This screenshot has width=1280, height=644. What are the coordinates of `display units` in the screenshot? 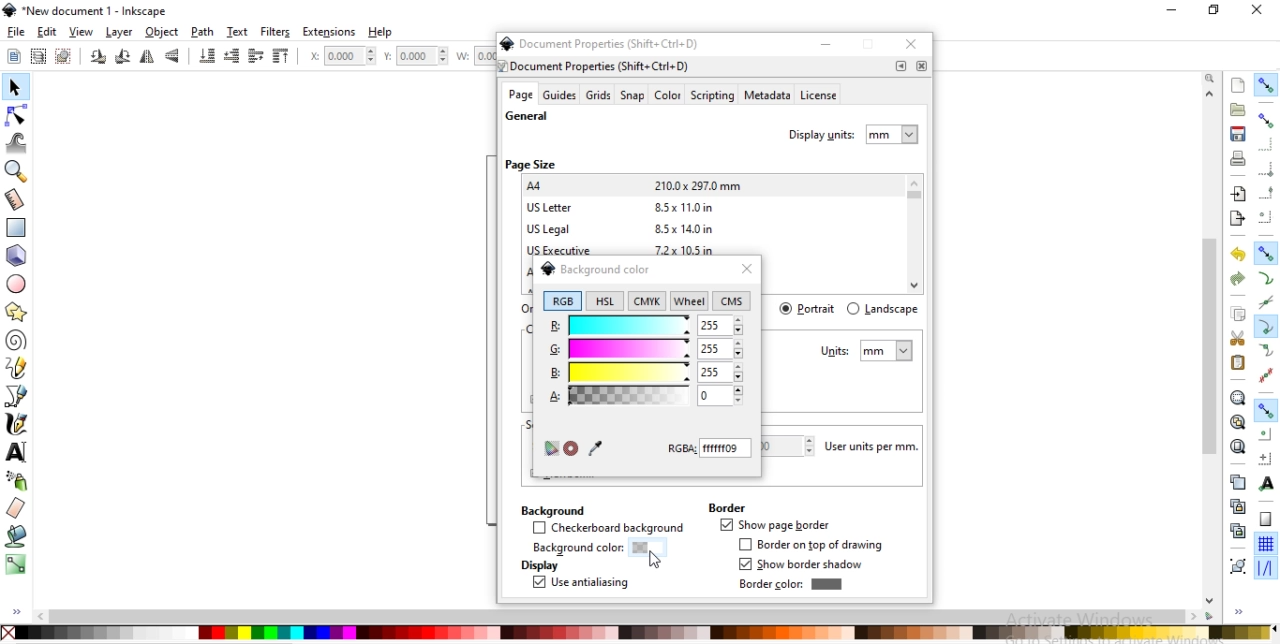 It's located at (855, 132).